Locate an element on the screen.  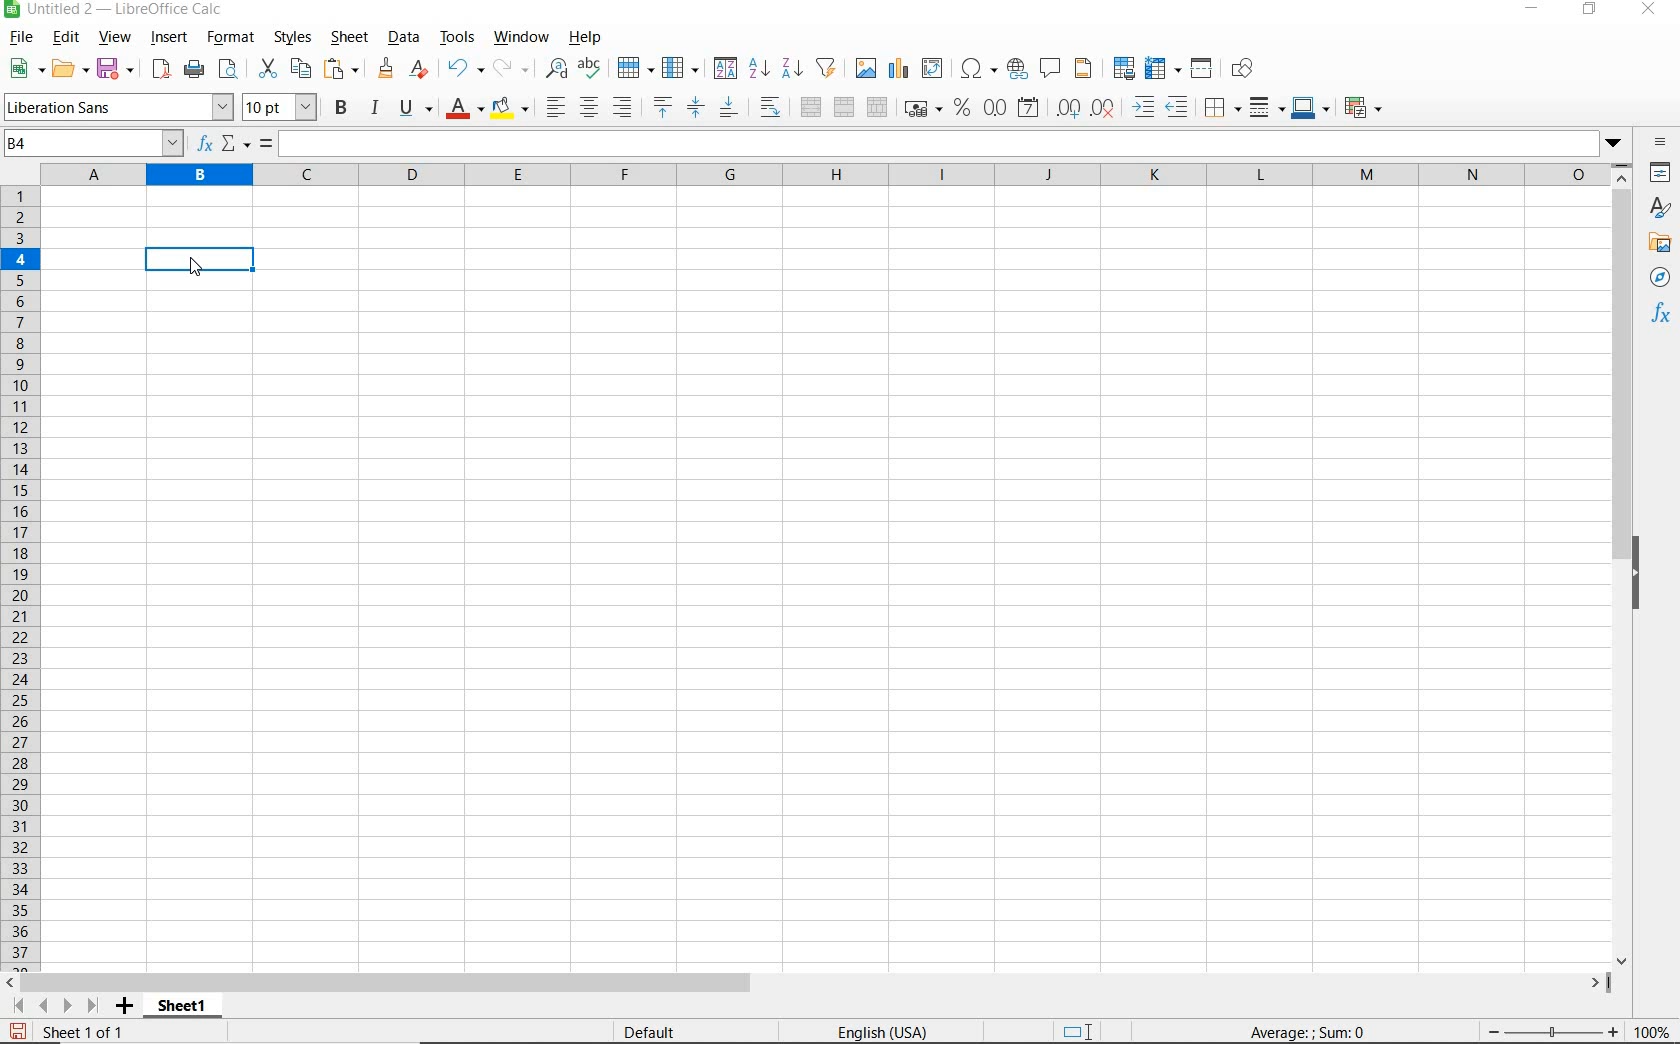
add decimal place is located at coordinates (1068, 110).